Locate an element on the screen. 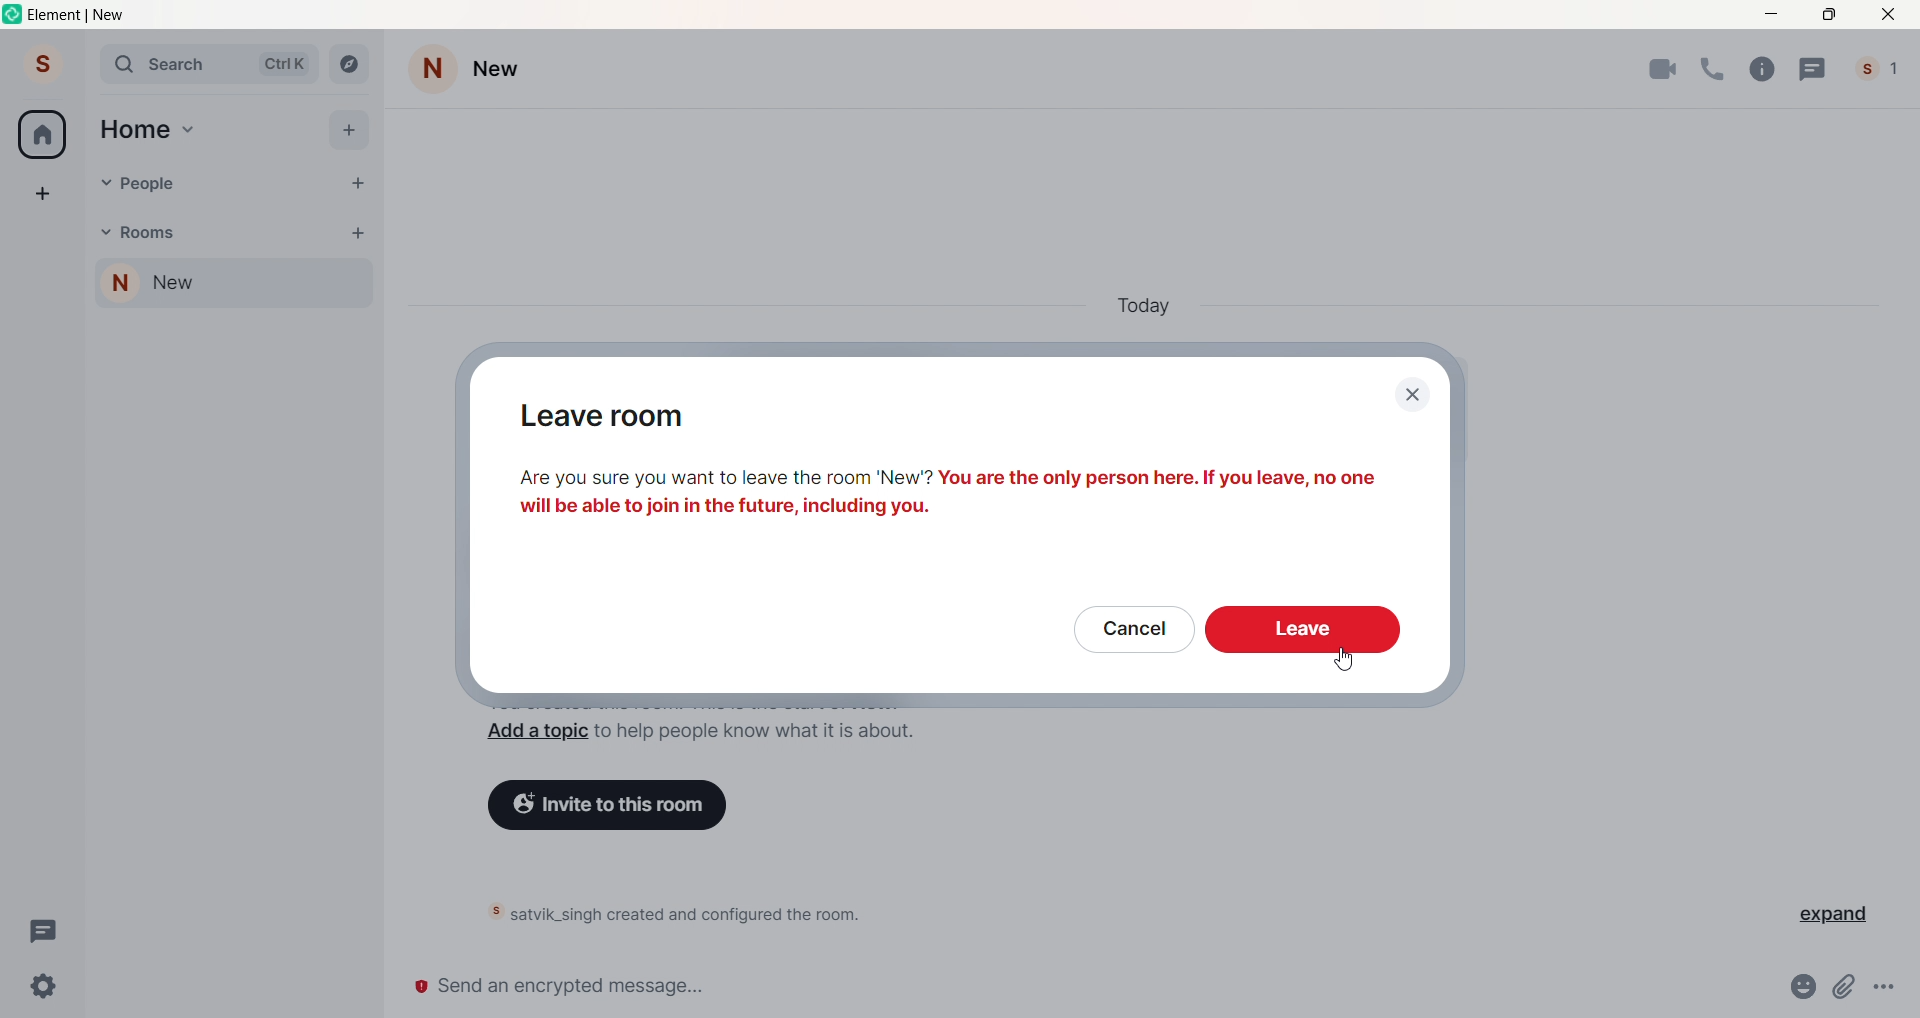  Add a topic is located at coordinates (532, 735).